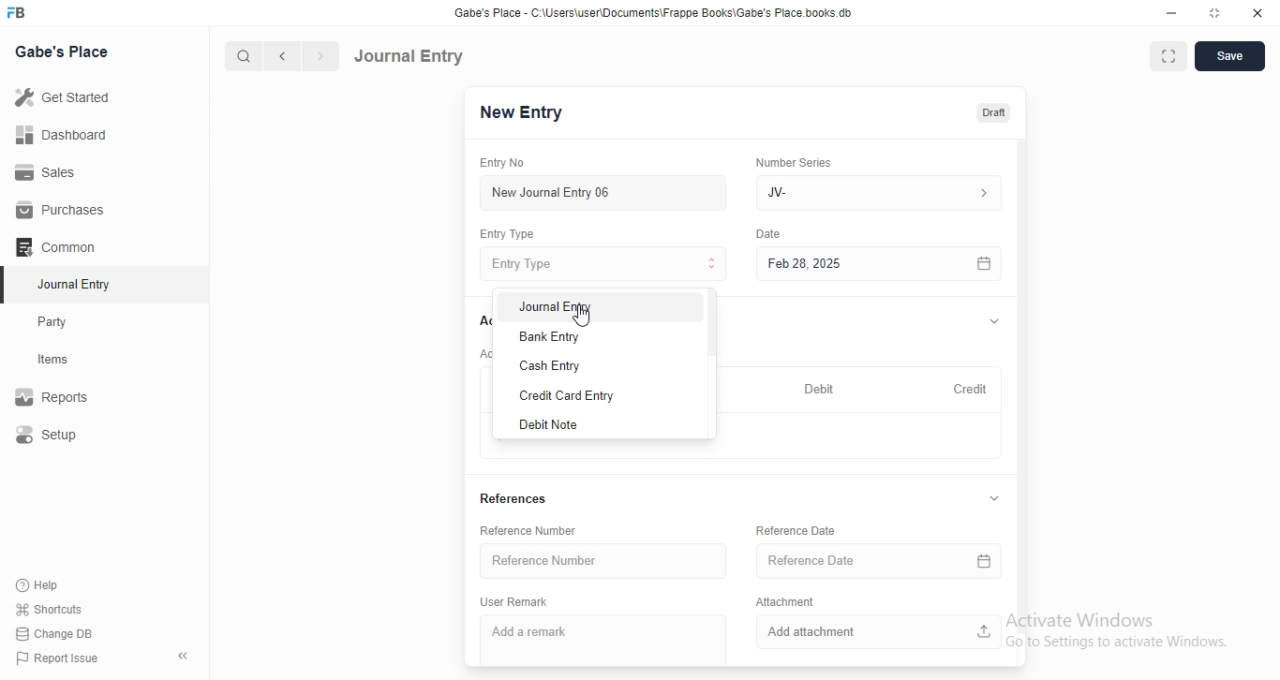  What do you see at coordinates (597, 191) in the screenshot?
I see `New Journal Entry 06` at bounding box center [597, 191].